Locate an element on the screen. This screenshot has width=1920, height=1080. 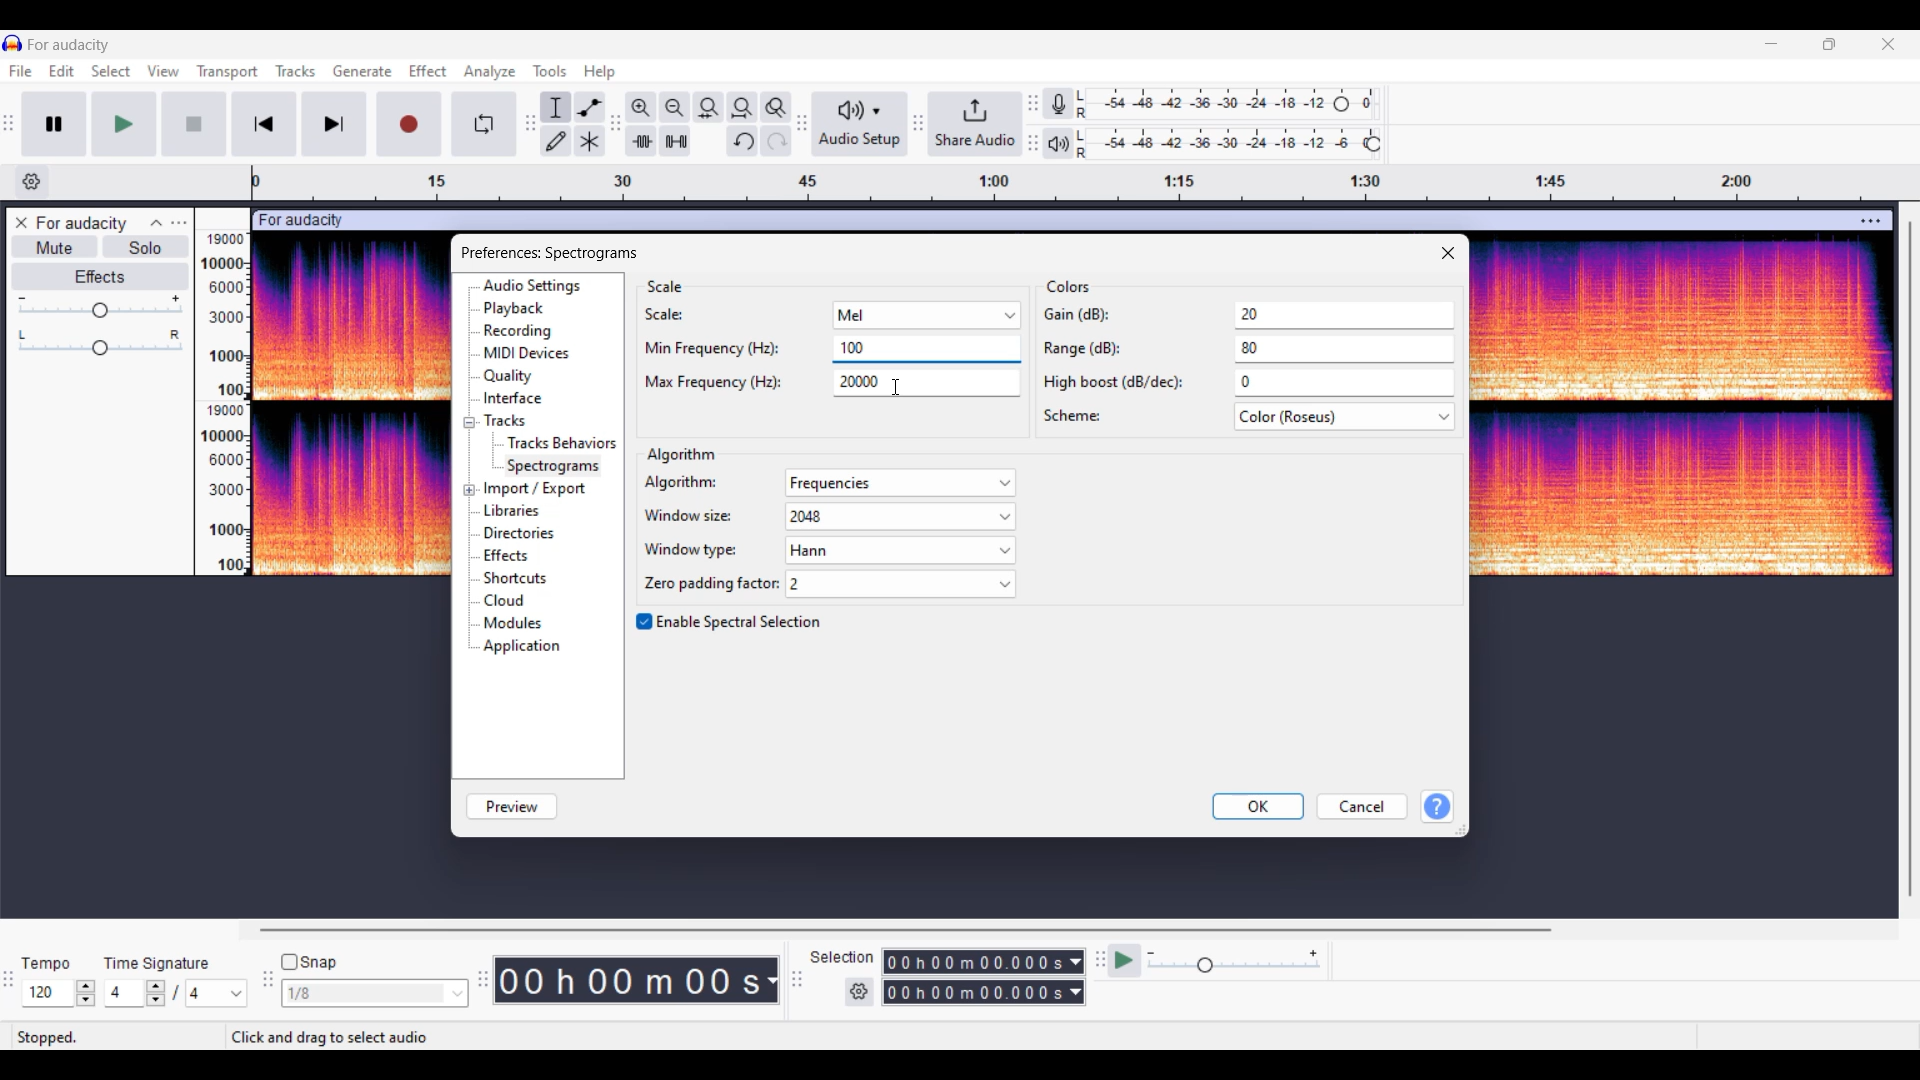
scheme is located at coordinates (1248, 419).